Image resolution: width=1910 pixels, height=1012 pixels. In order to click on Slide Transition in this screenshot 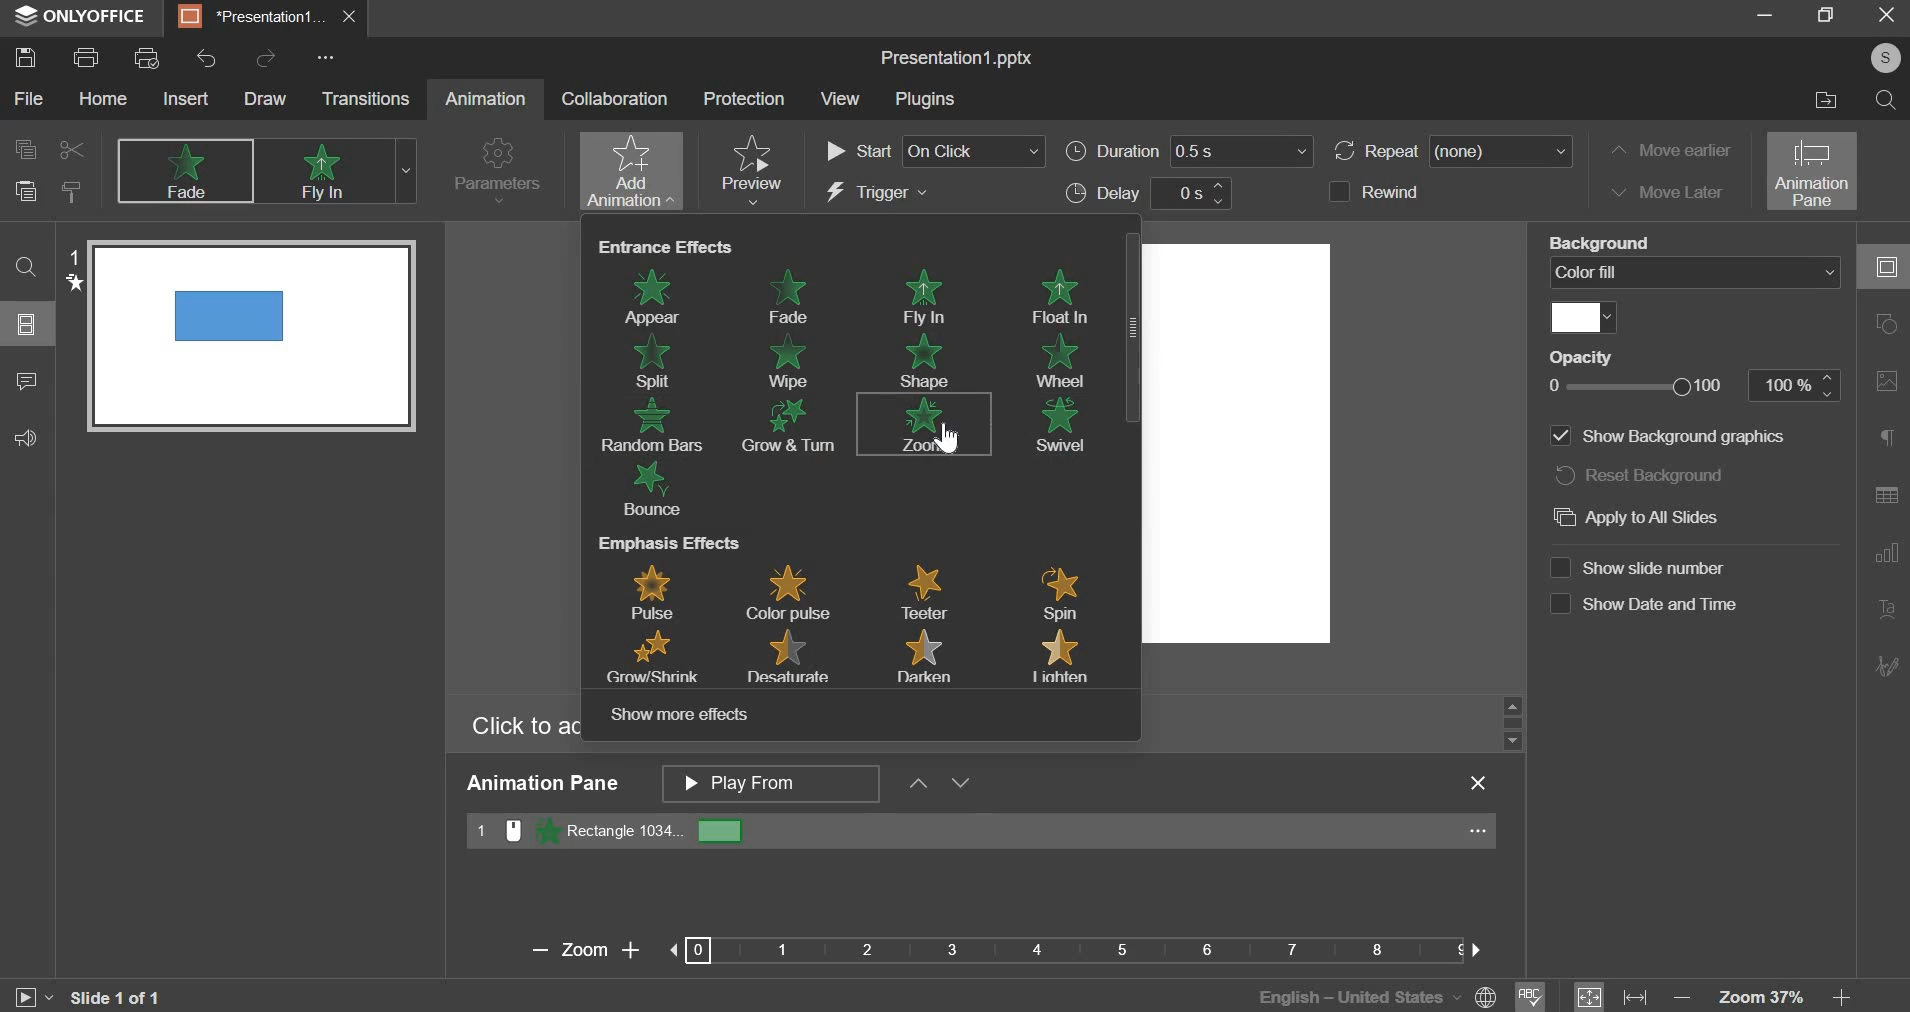, I will do `click(1886, 549)`.